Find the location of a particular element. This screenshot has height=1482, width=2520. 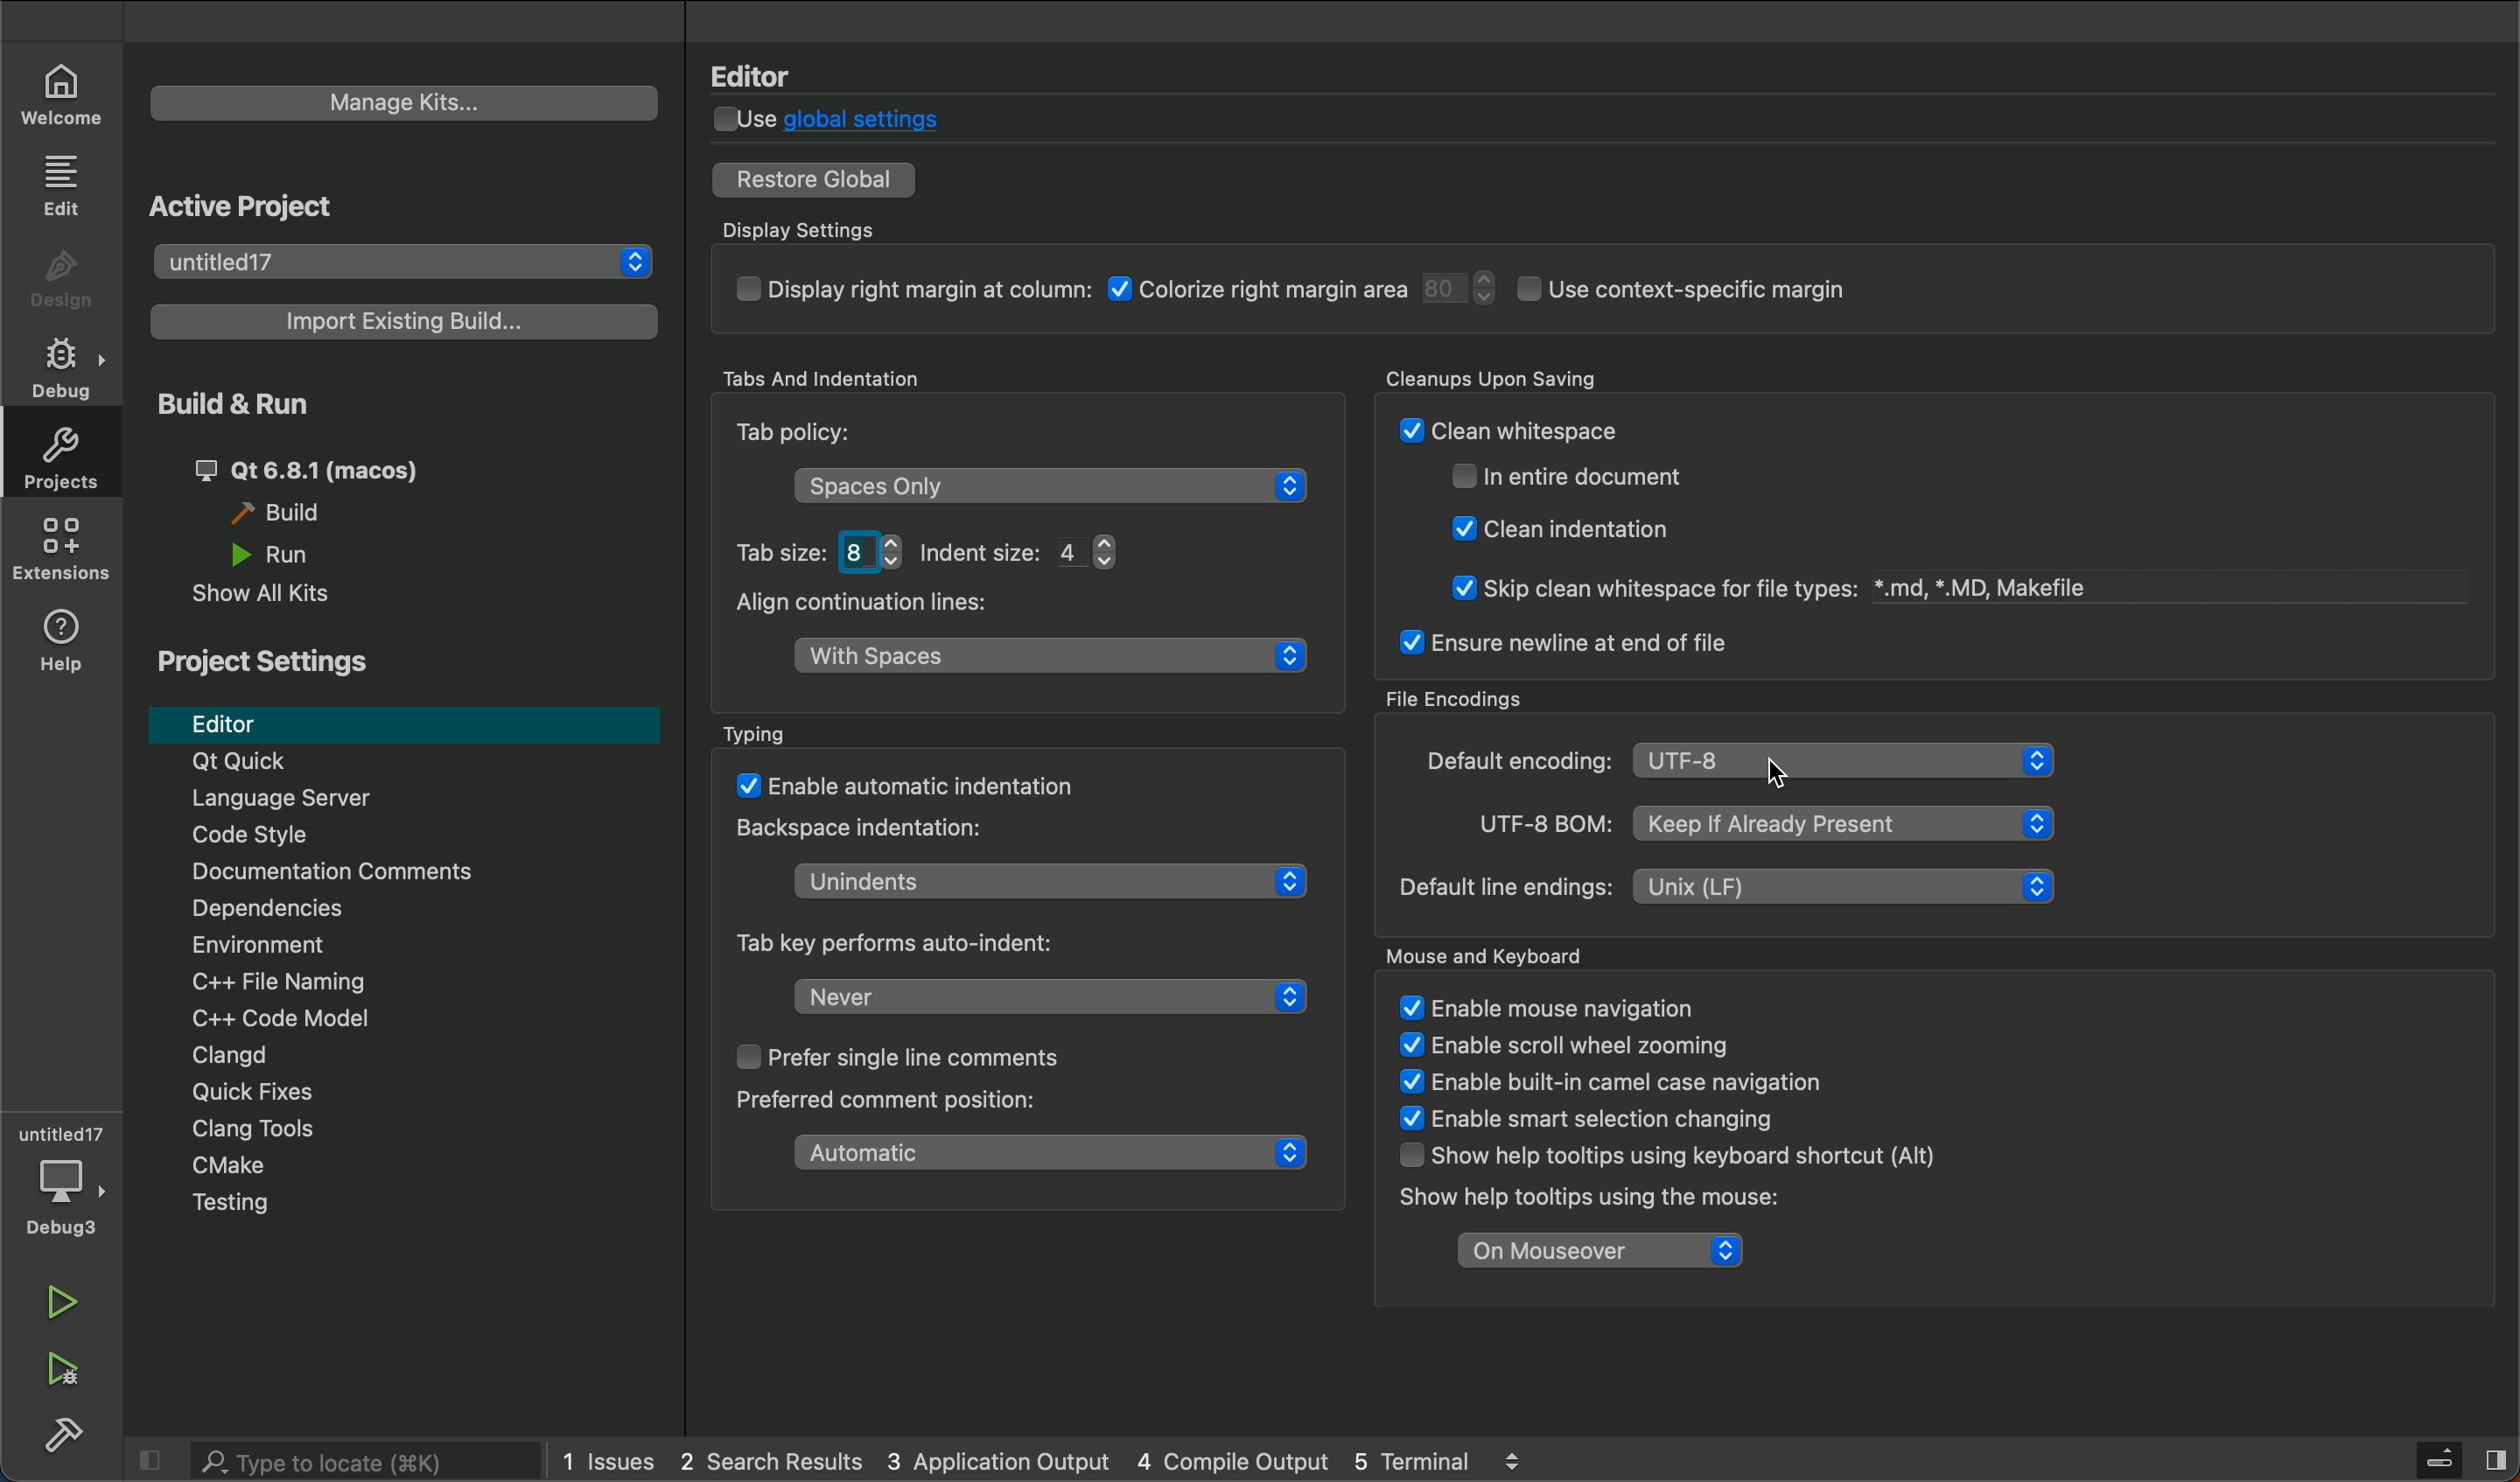

enable built-in camel case is located at coordinates (1597, 1079).